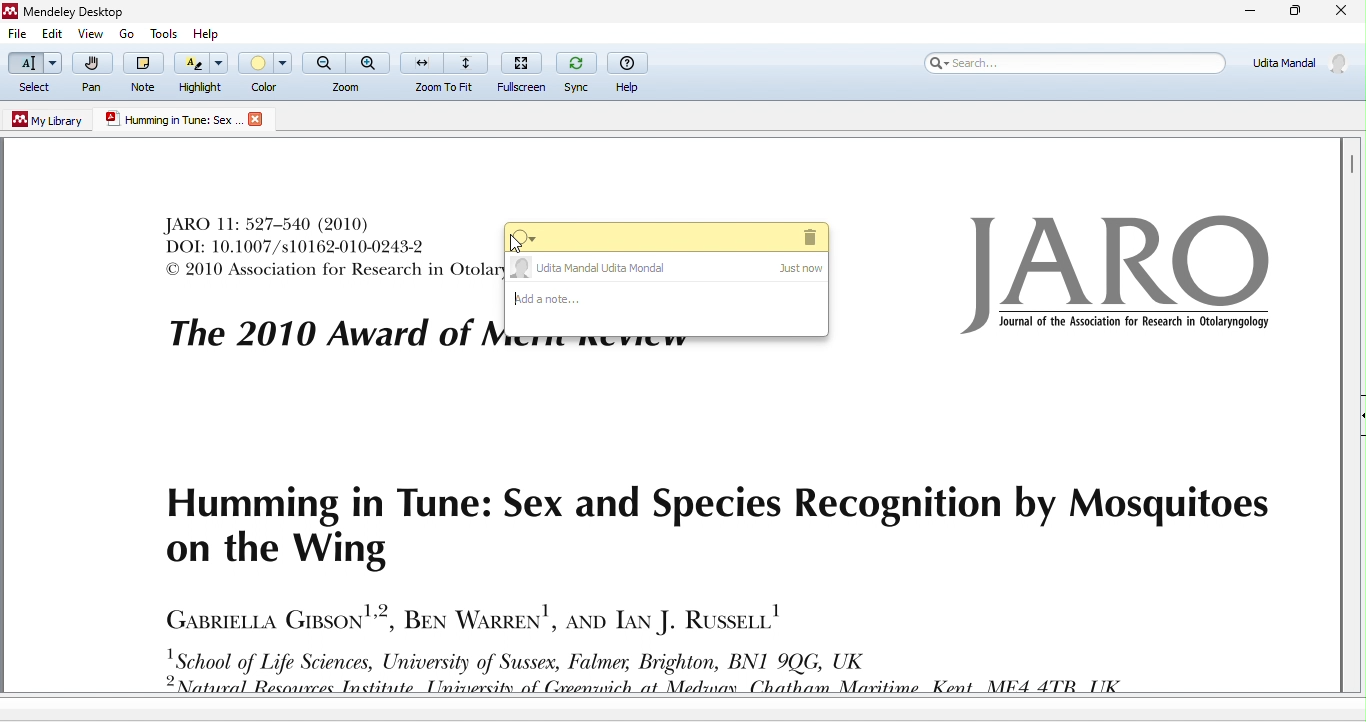  Describe the element at coordinates (526, 71) in the screenshot. I see `full screen` at that location.